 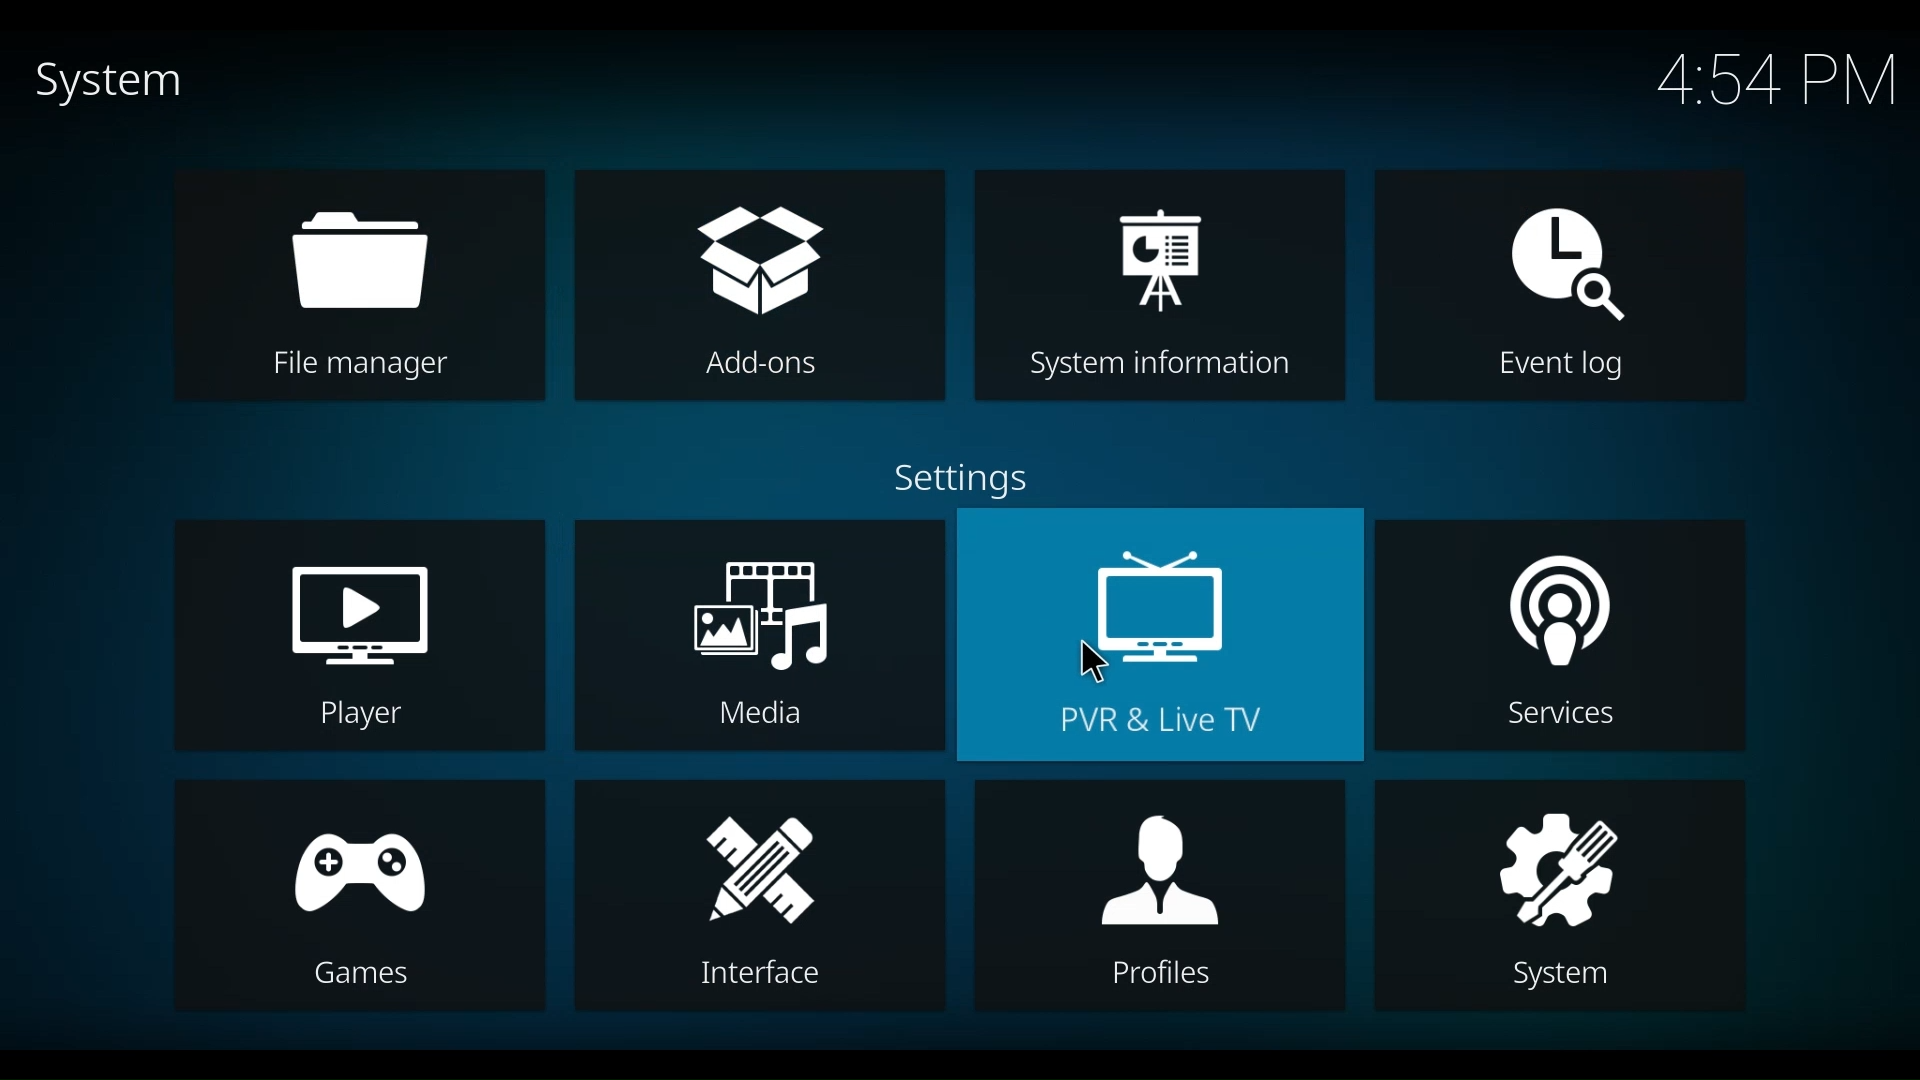 What do you see at coordinates (760, 286) in the screenshot?
I see `Add-ons` at bounding box center [760, 286].